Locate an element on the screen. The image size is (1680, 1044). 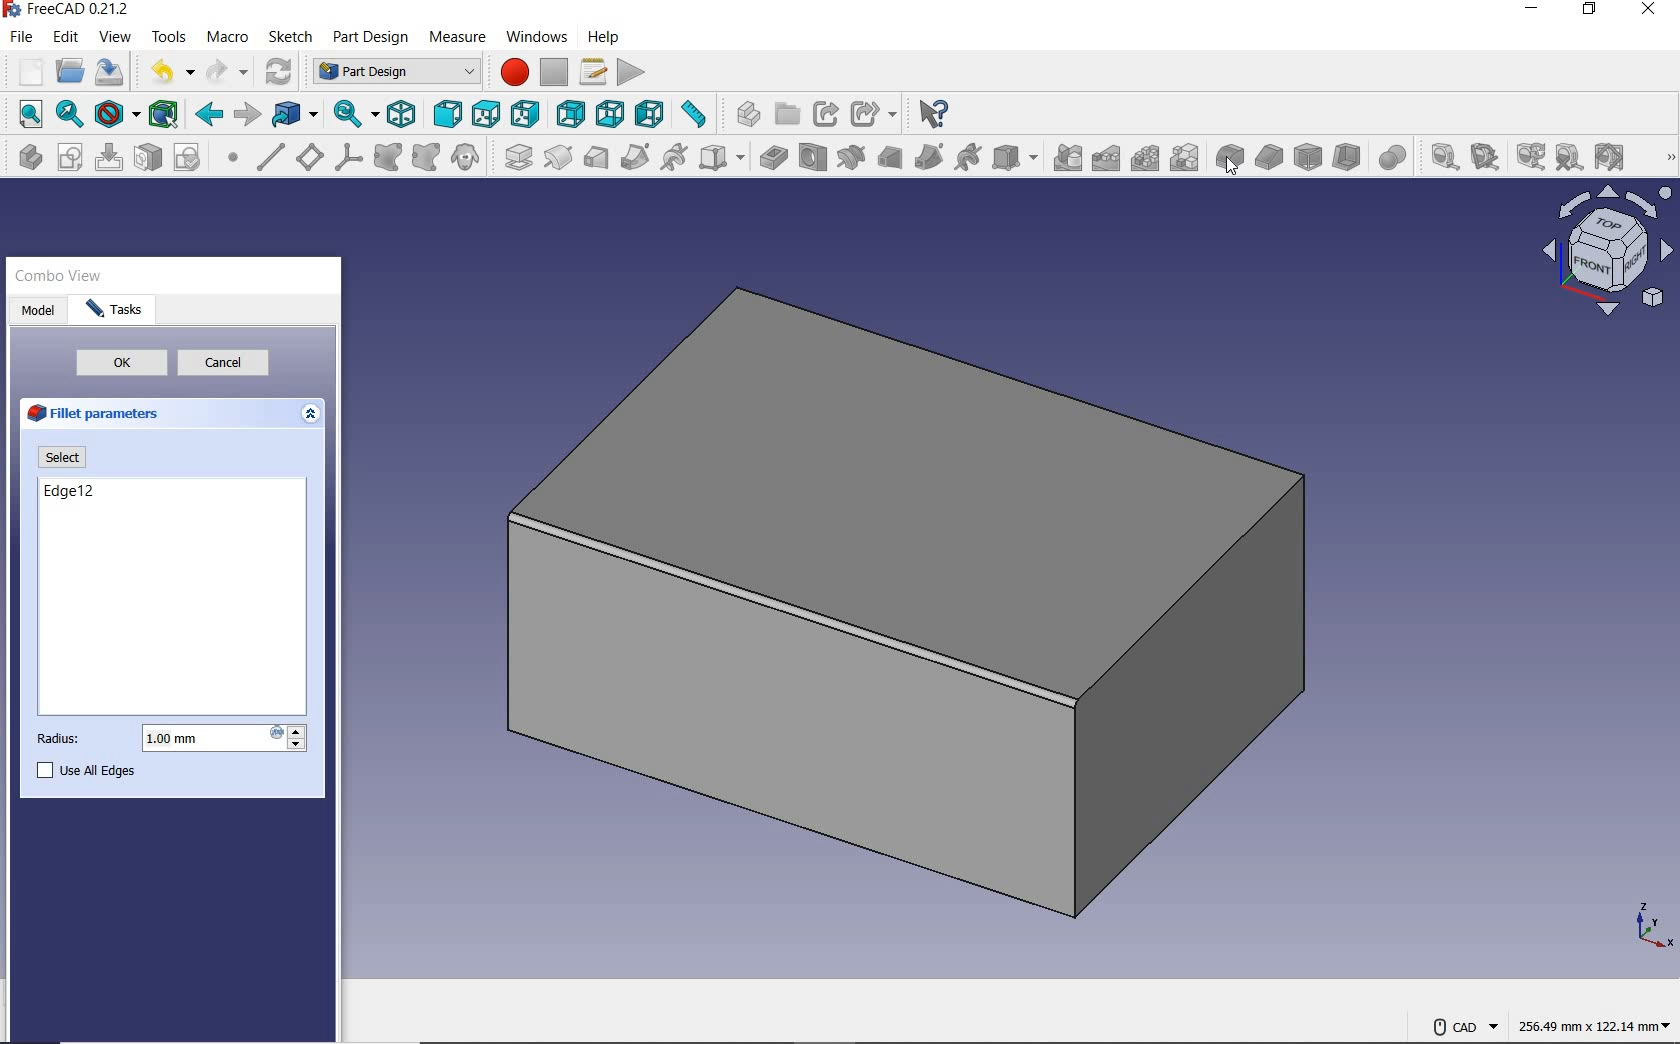
bottom is located at coordinates (609, 114).